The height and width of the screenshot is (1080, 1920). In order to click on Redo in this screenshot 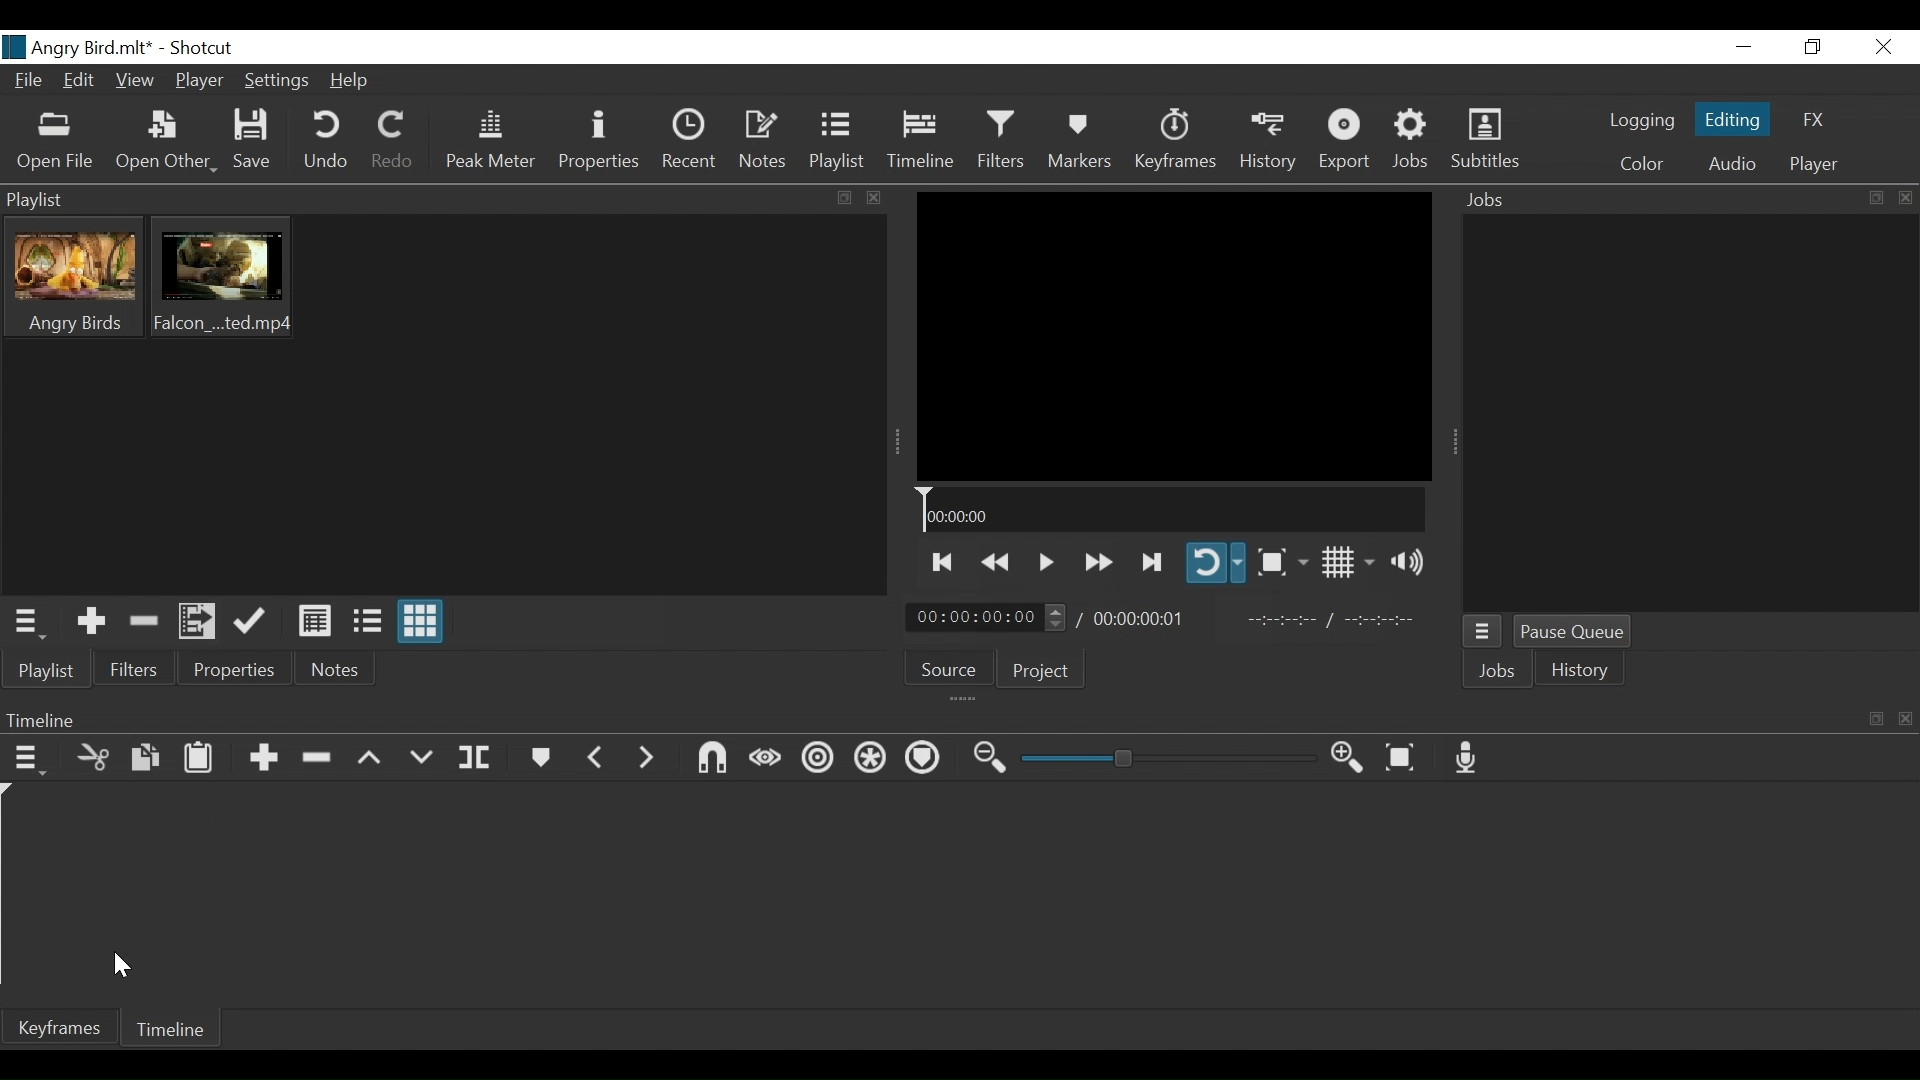, I will do `click(393, 142)`.